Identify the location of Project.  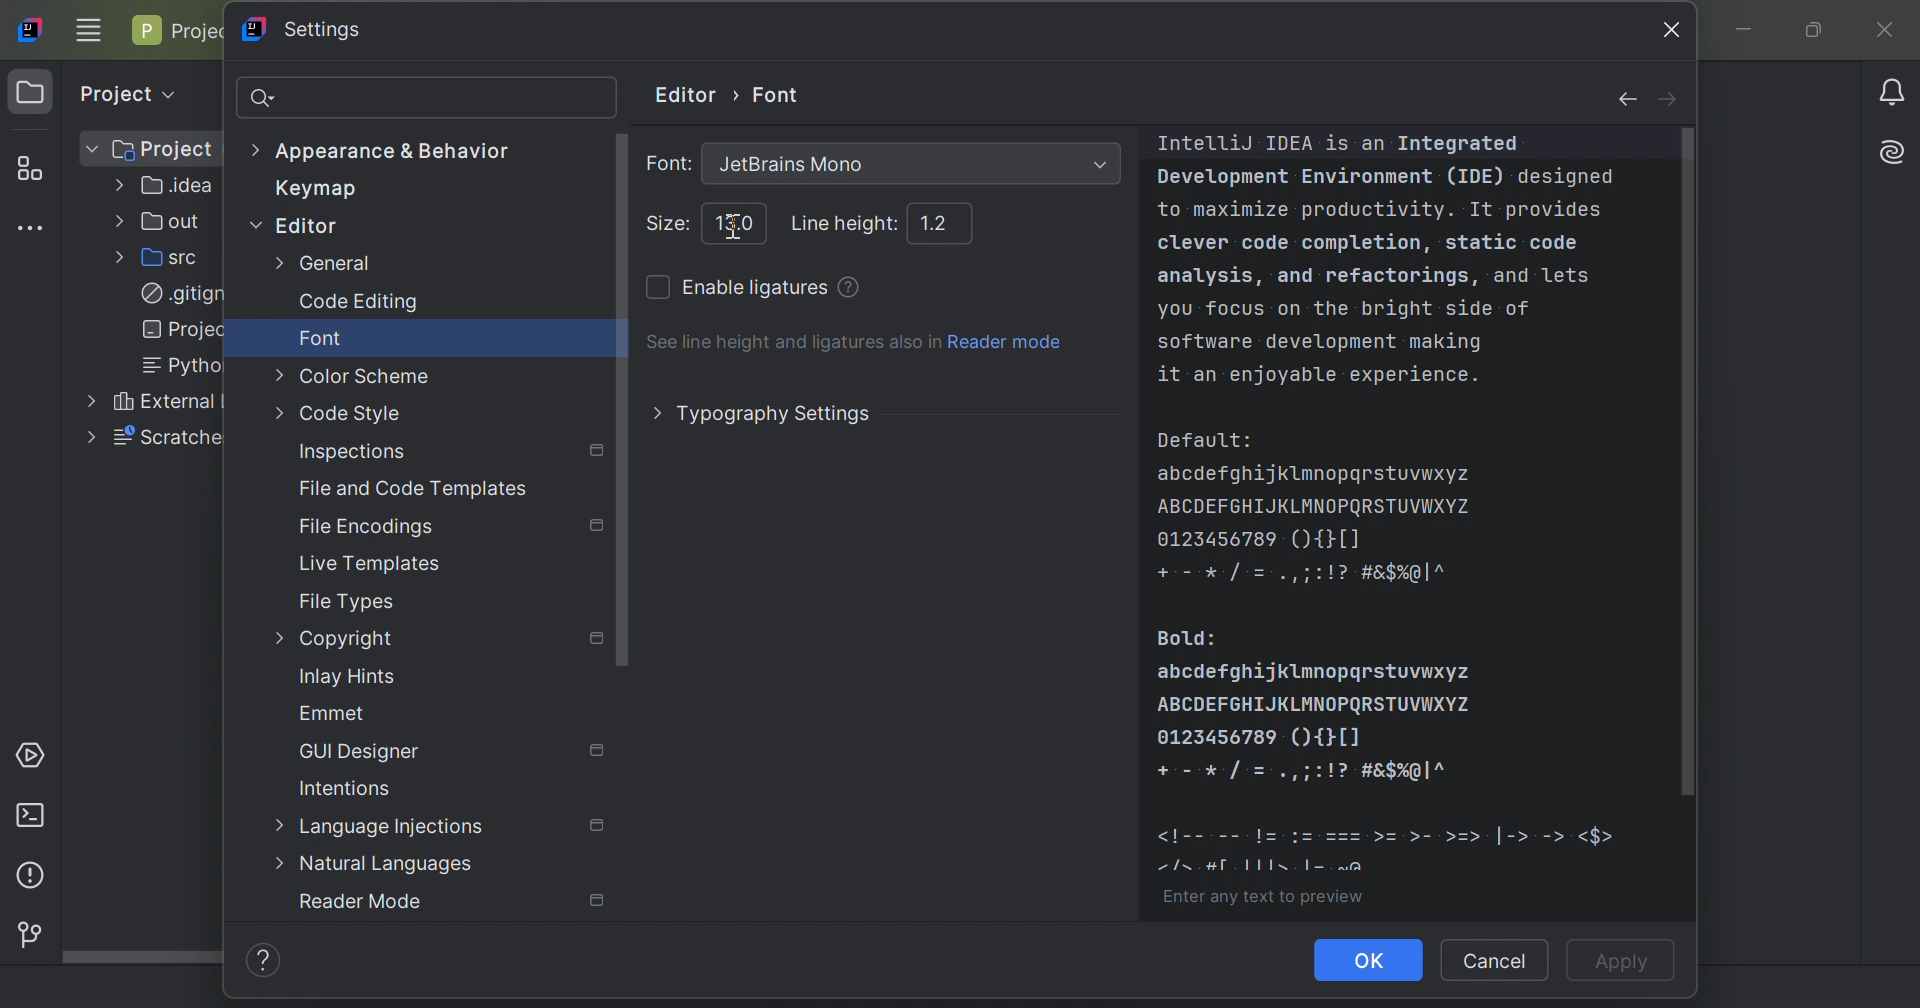
(31, 93).